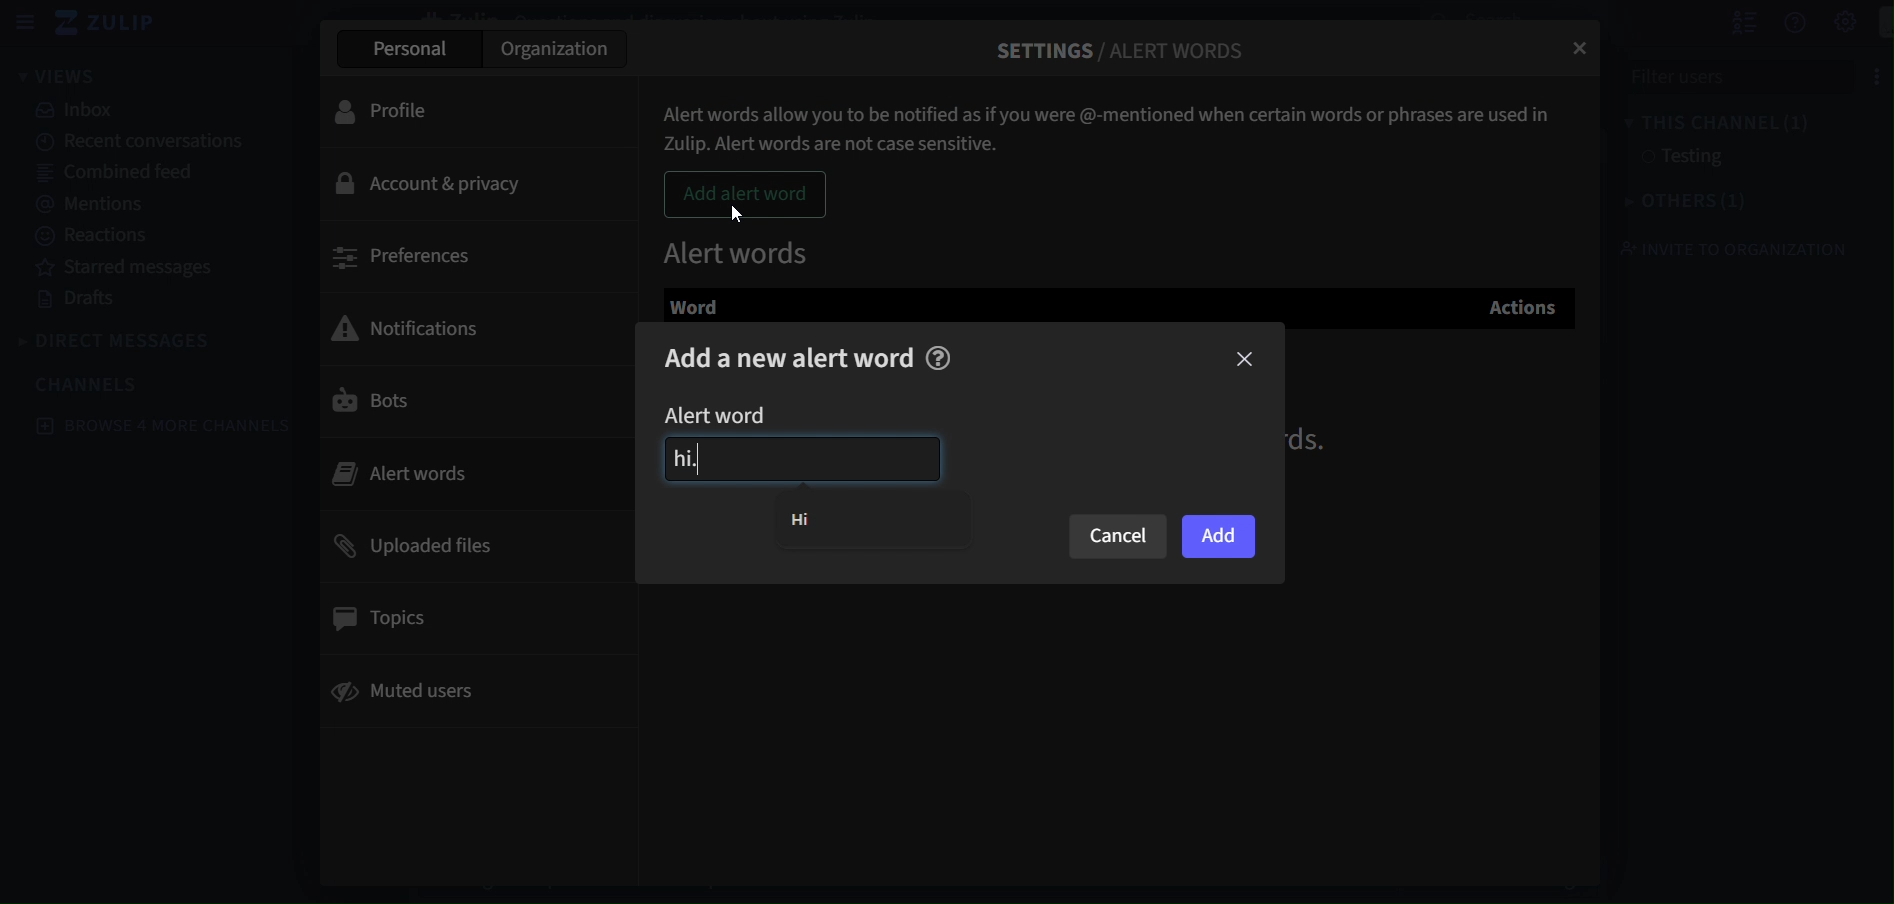 The image size is (1894, 904). I want to click on Alert words allow you to be notified as if you were @-mentioned when certain words or phrases are used in Zulip., so click(1113, 121).